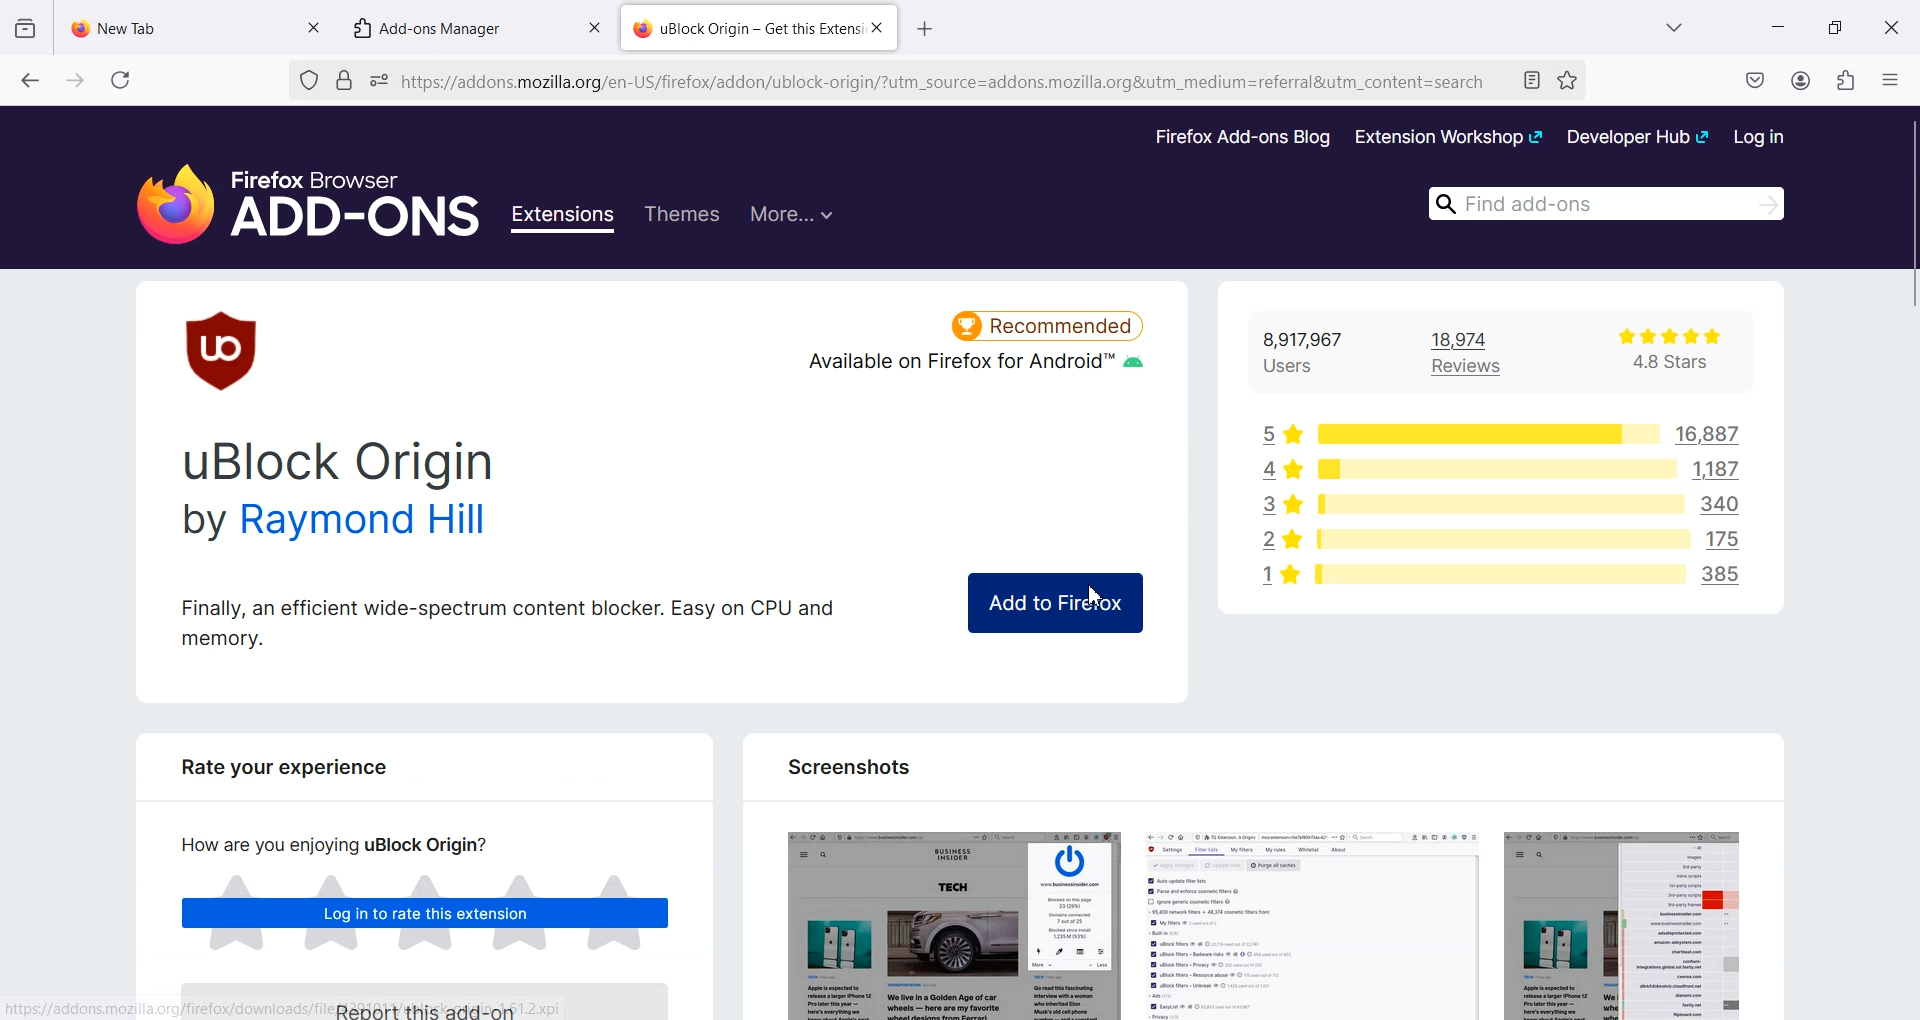 Image resolution: width=1920 pixels, height=1020 pixels. I want to click on Bookmark this page, so click(1566, 80).